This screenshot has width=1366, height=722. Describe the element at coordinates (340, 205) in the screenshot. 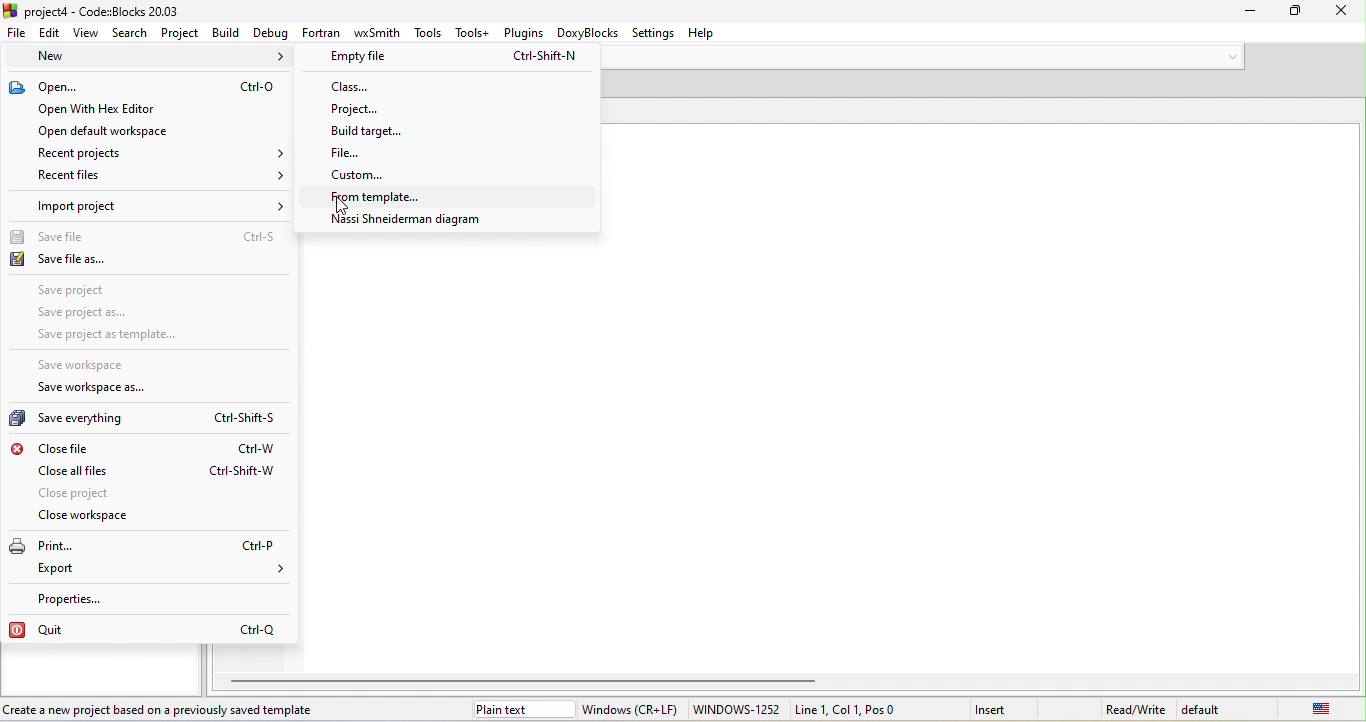

I see `cursor movement` at that location.